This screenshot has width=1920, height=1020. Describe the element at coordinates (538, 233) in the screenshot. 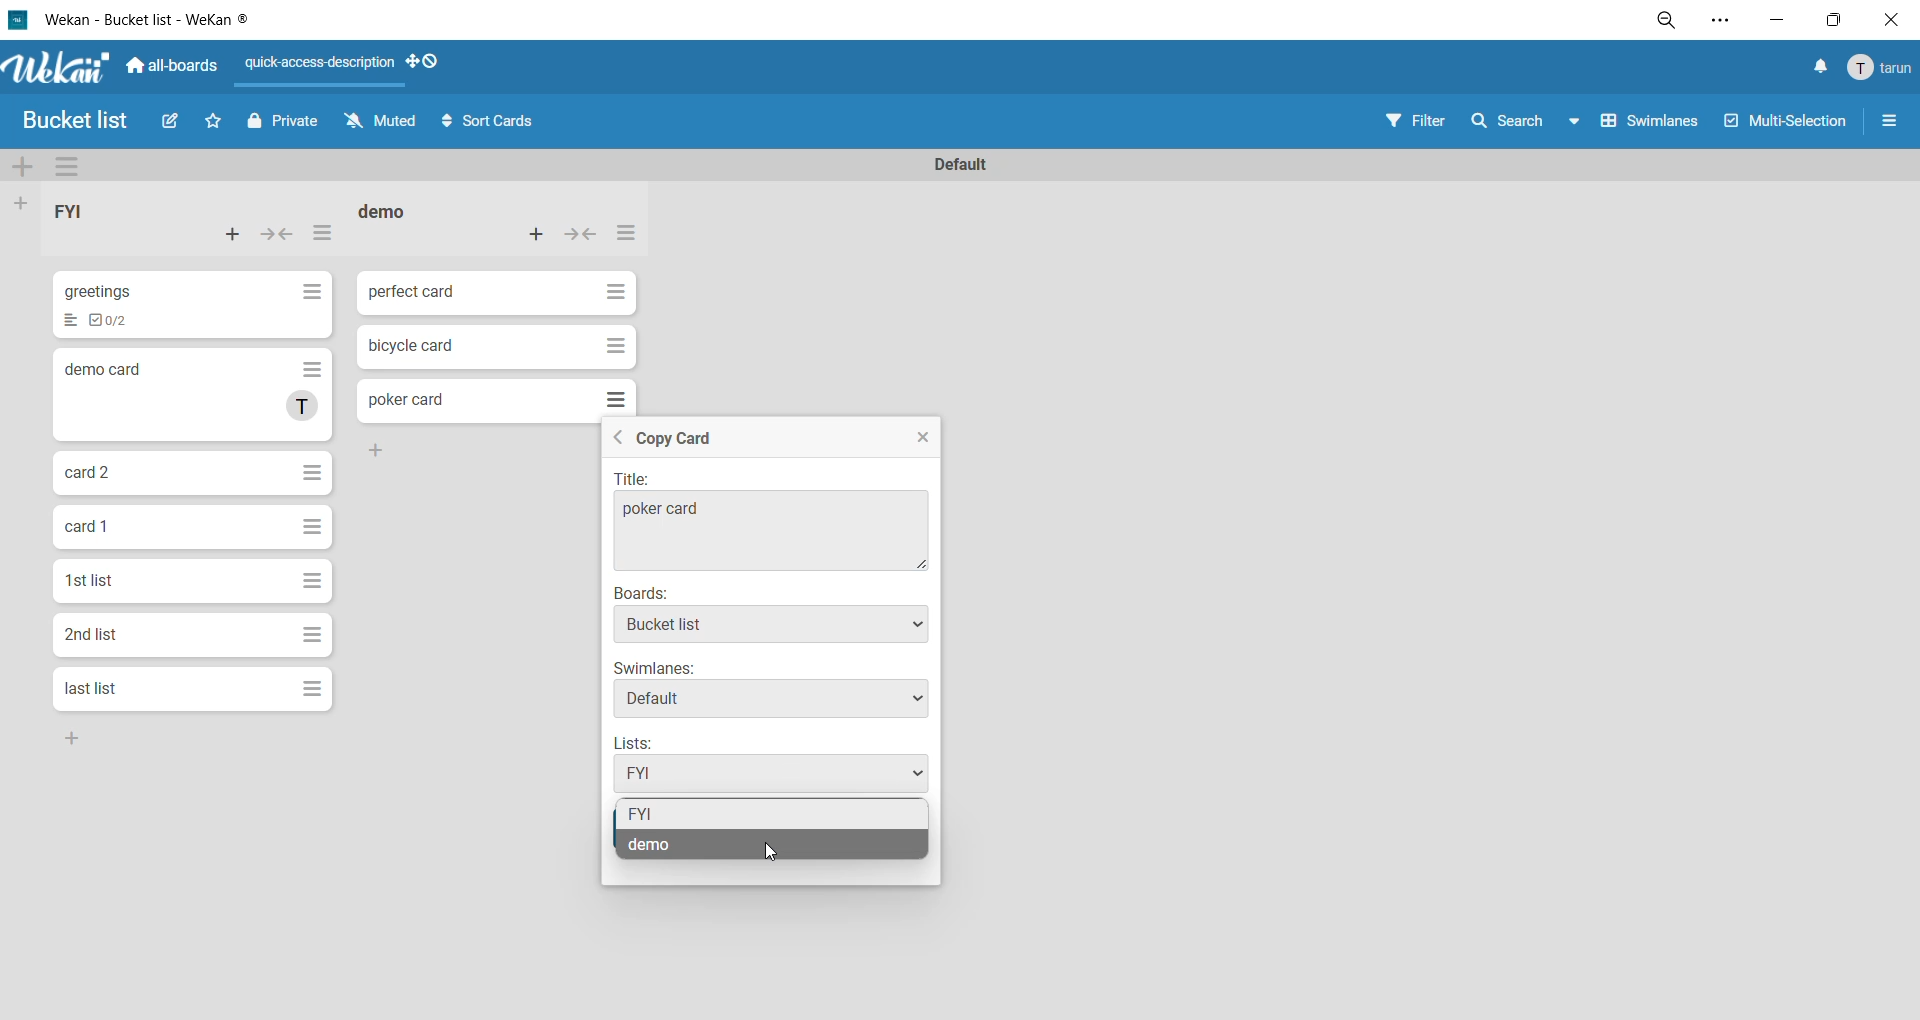

I see `add card` at that location.